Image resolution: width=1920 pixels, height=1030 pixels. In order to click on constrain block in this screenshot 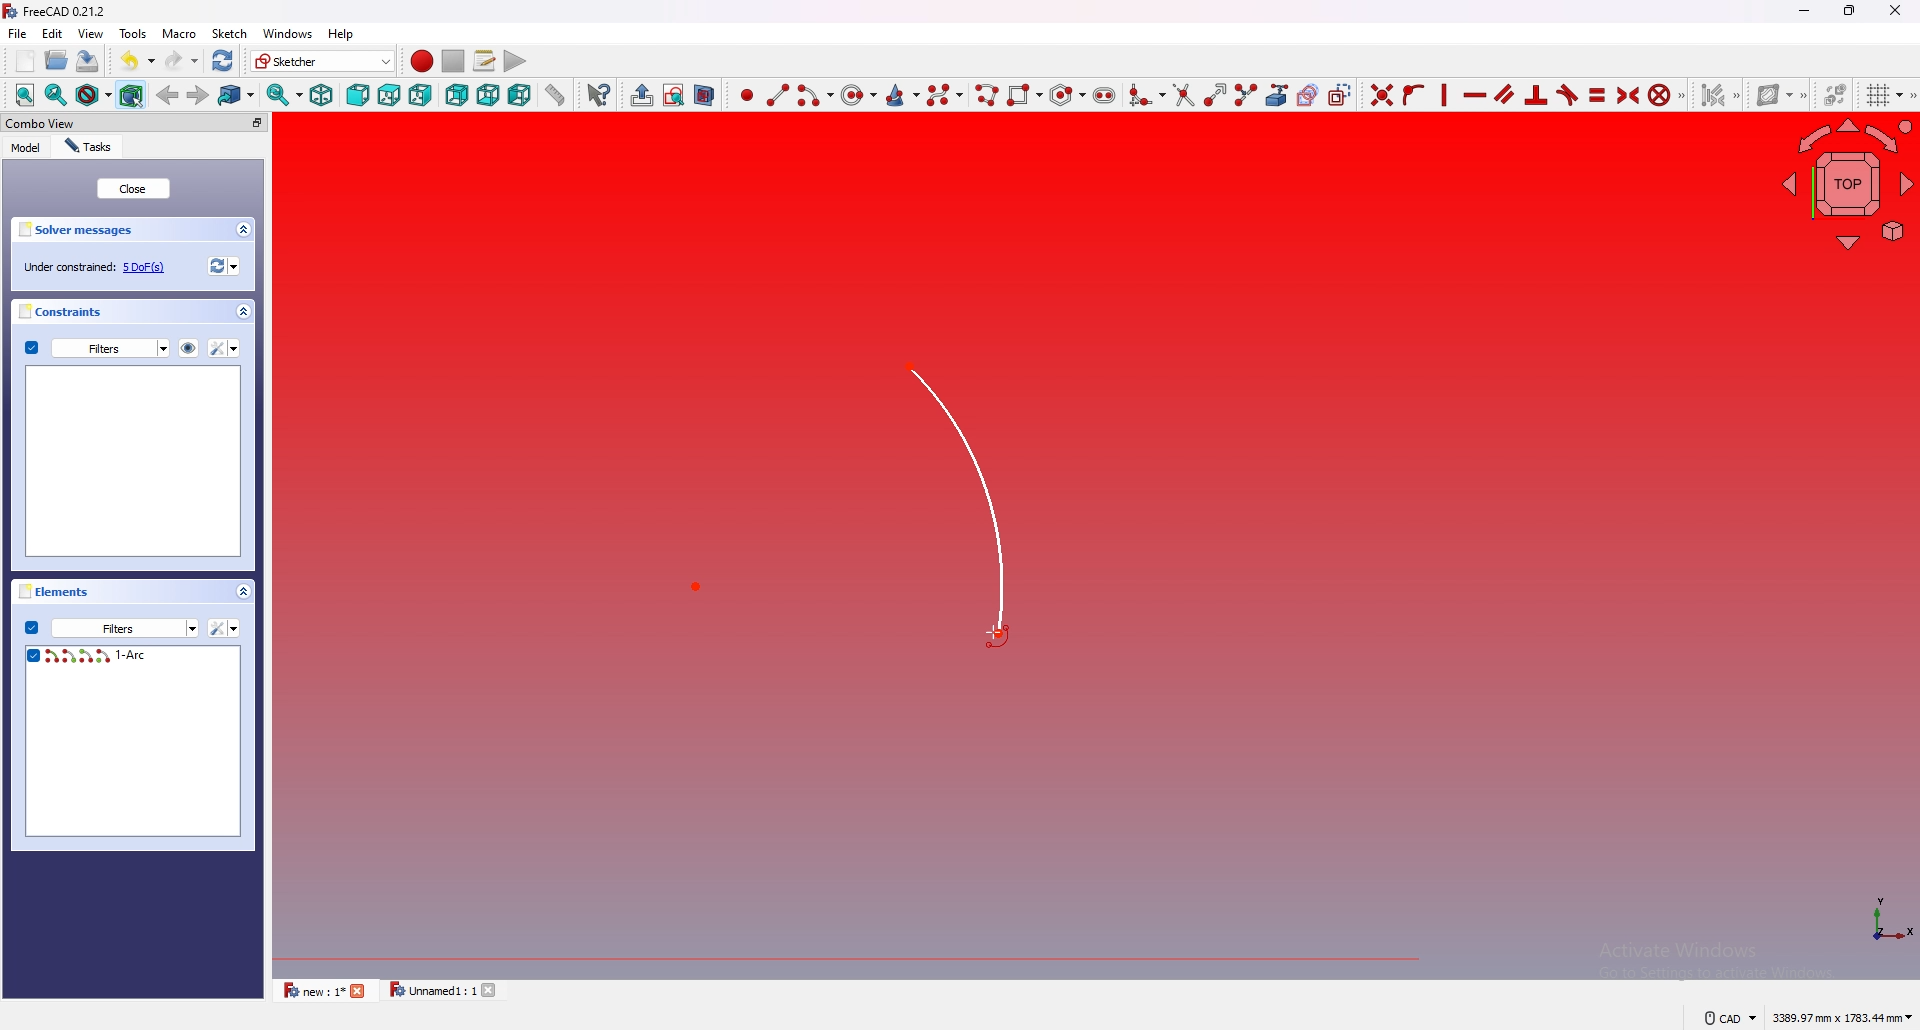, I will do `click(1669, 93)`.